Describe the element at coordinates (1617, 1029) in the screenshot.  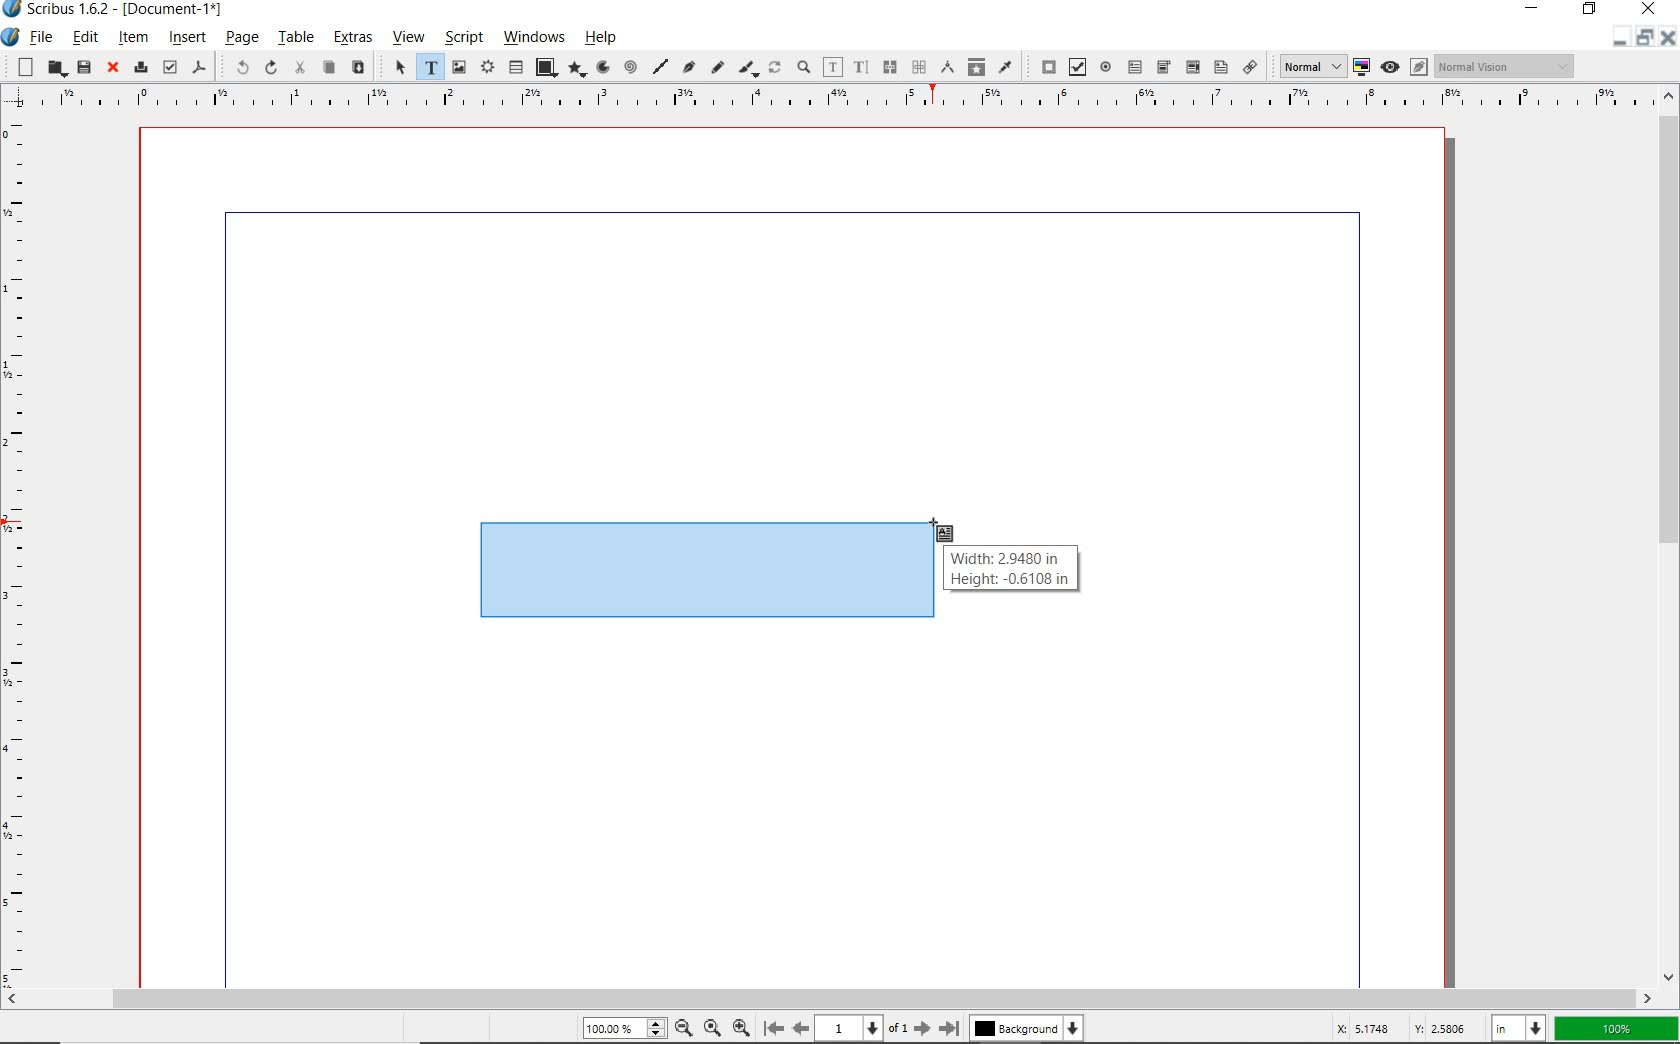
I see `100%` at that location.